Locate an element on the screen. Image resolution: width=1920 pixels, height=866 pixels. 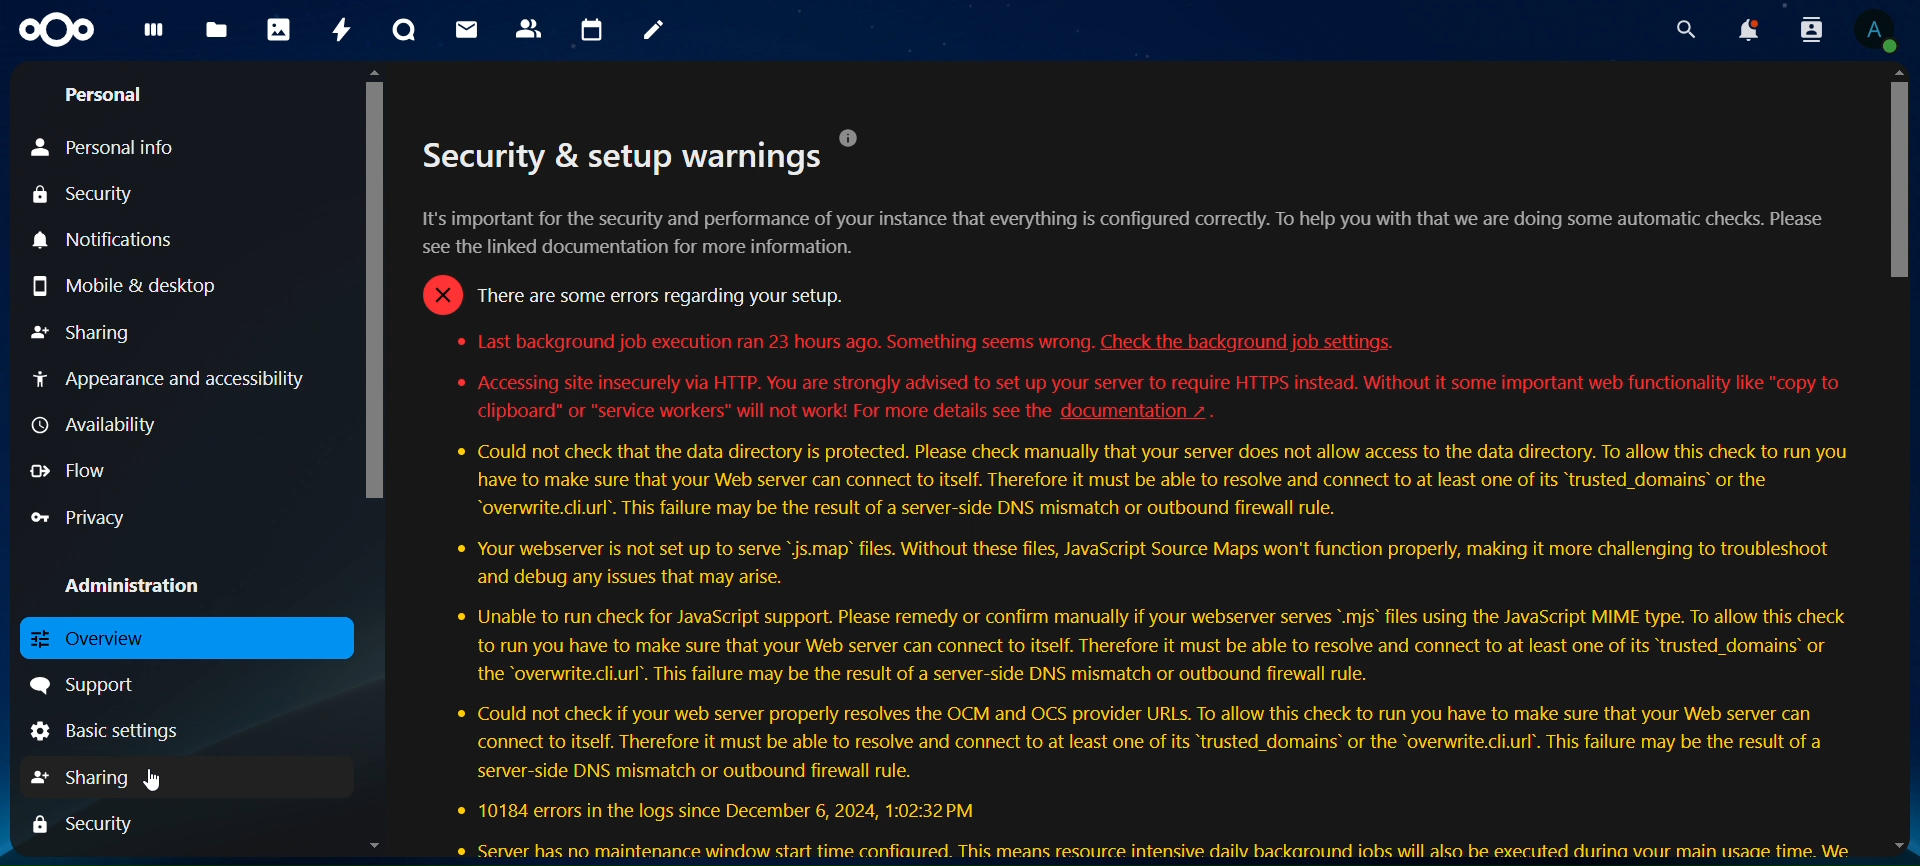
mail is located at coordinates (463, 30).